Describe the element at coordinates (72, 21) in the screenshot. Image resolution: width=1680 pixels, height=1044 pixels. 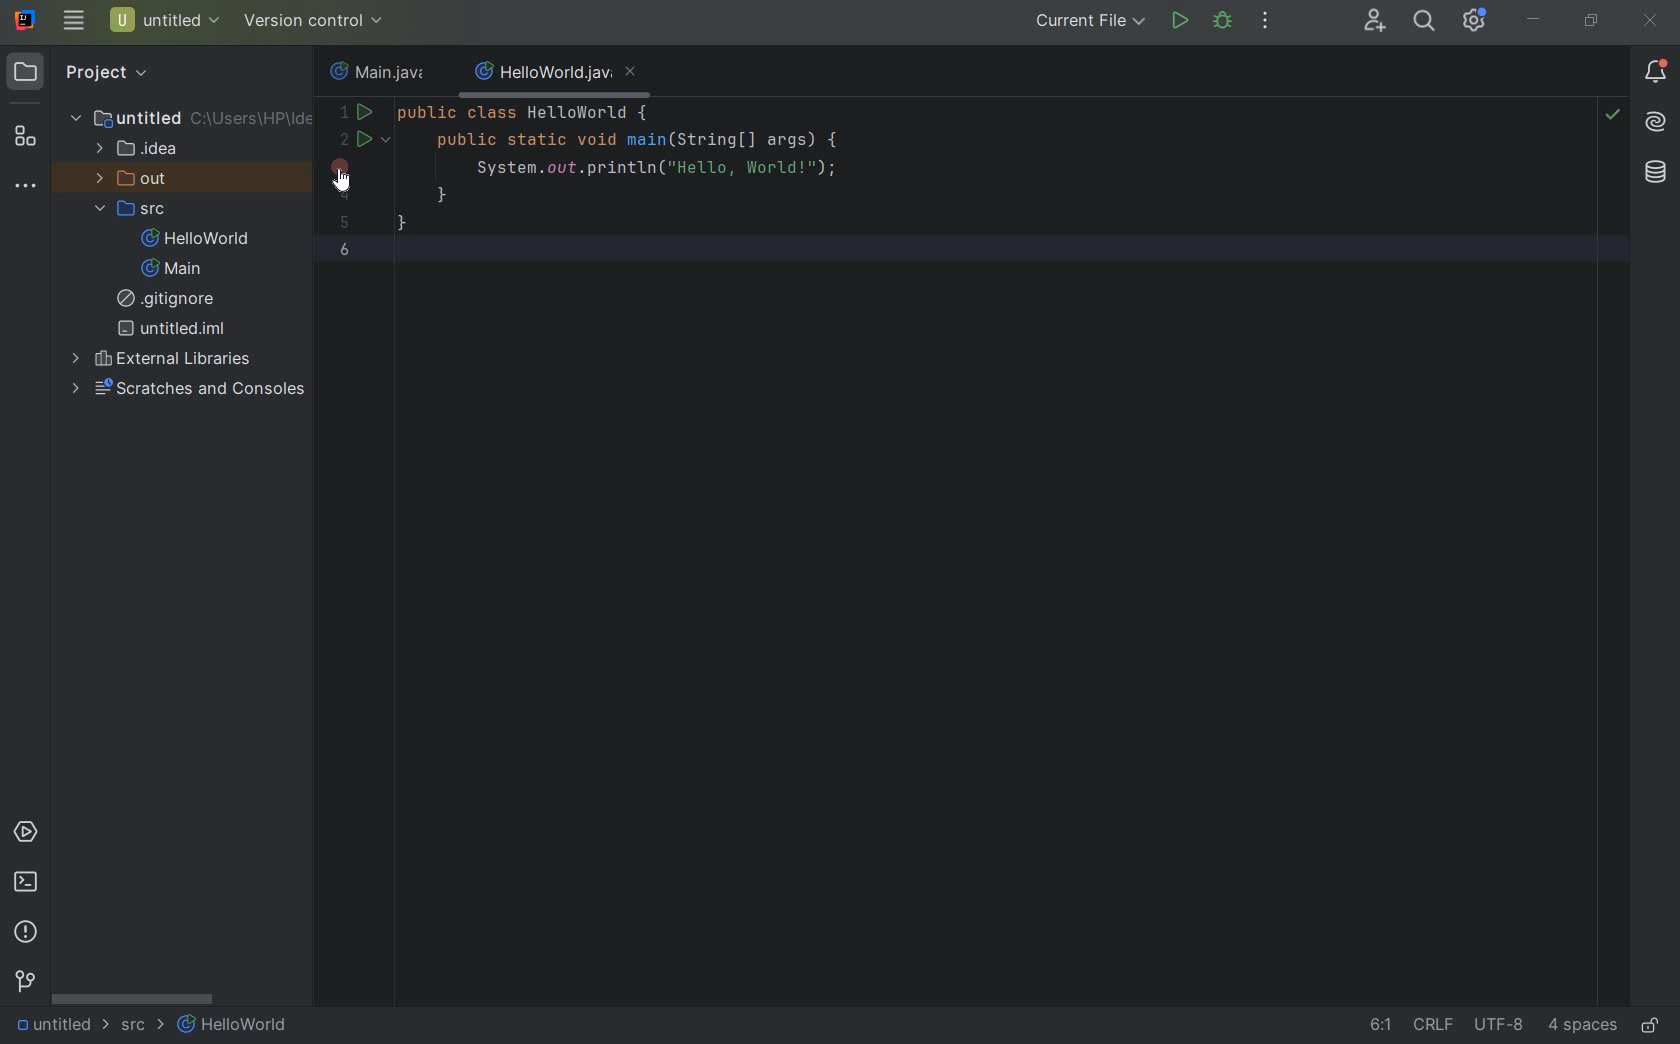
I see `main menu` at that location.